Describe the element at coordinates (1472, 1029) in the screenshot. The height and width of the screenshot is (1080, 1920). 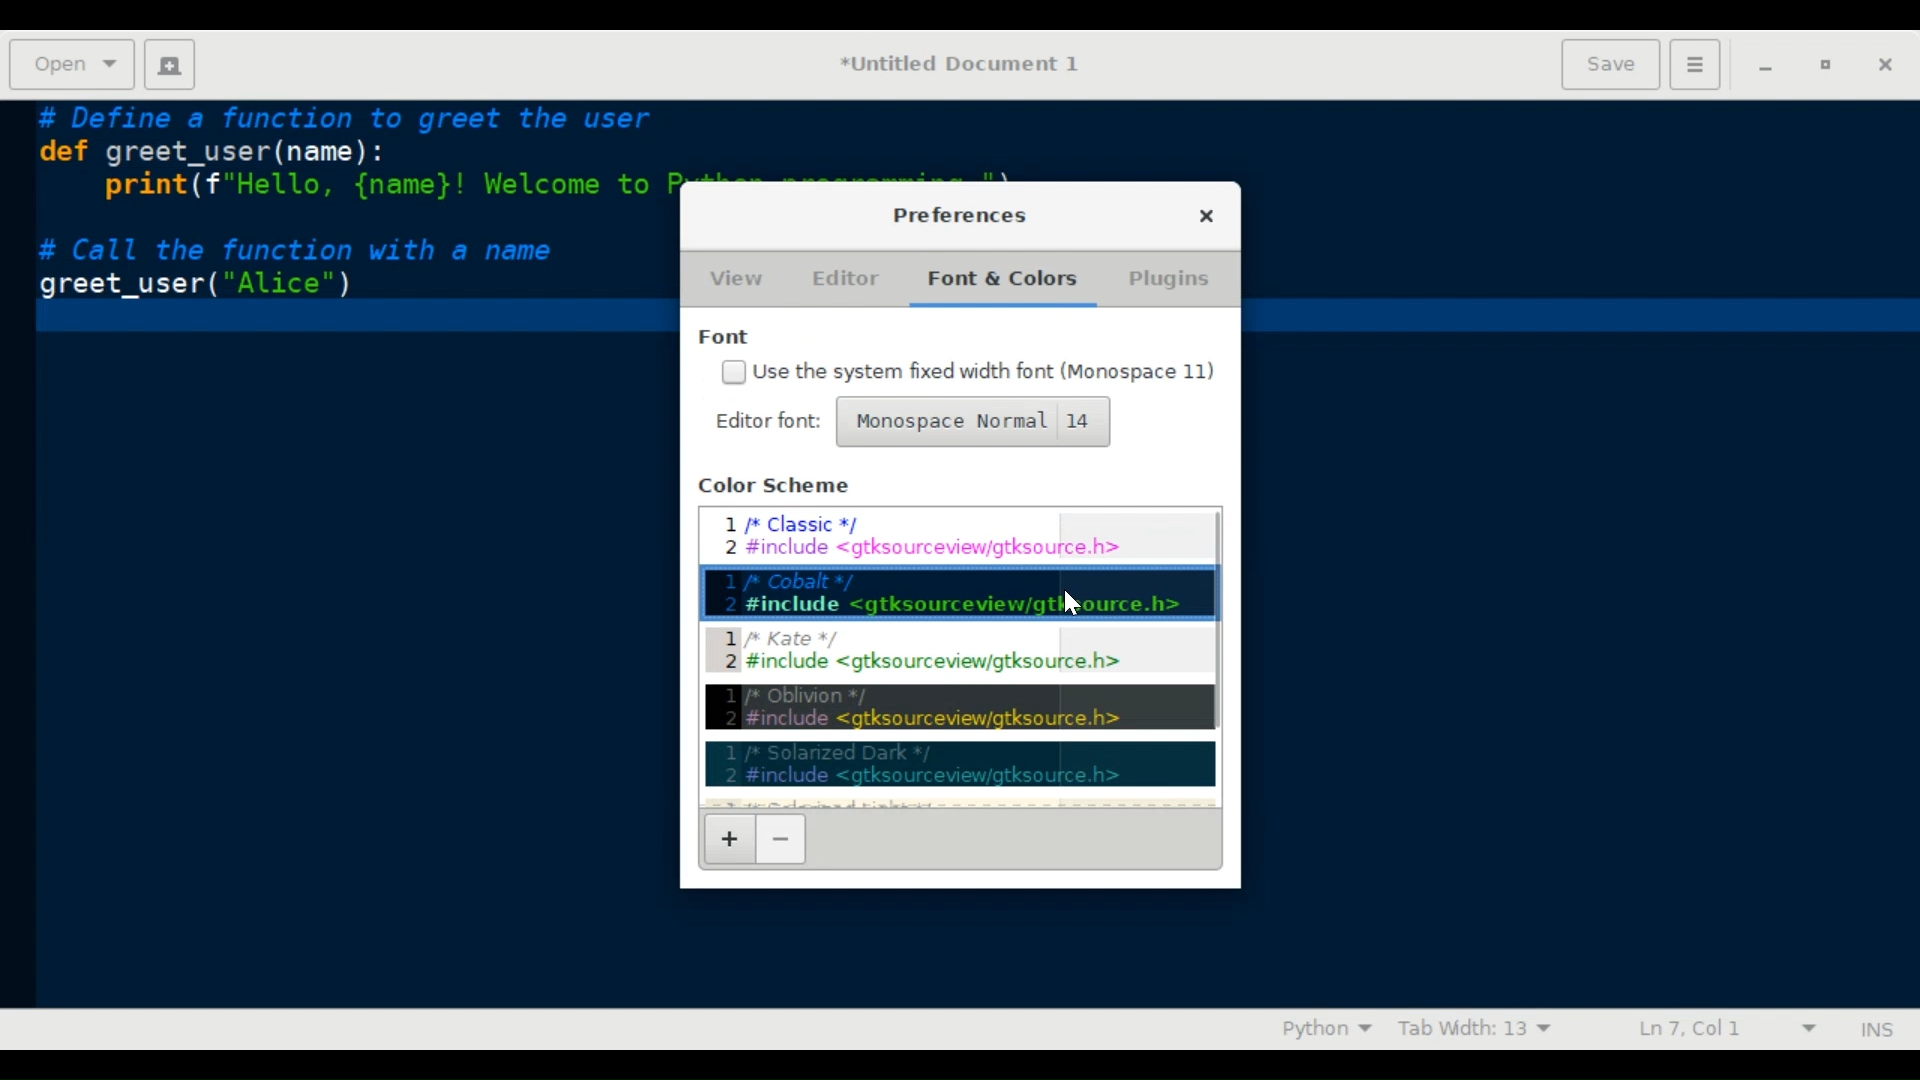
I see `Tab Width` at that location.